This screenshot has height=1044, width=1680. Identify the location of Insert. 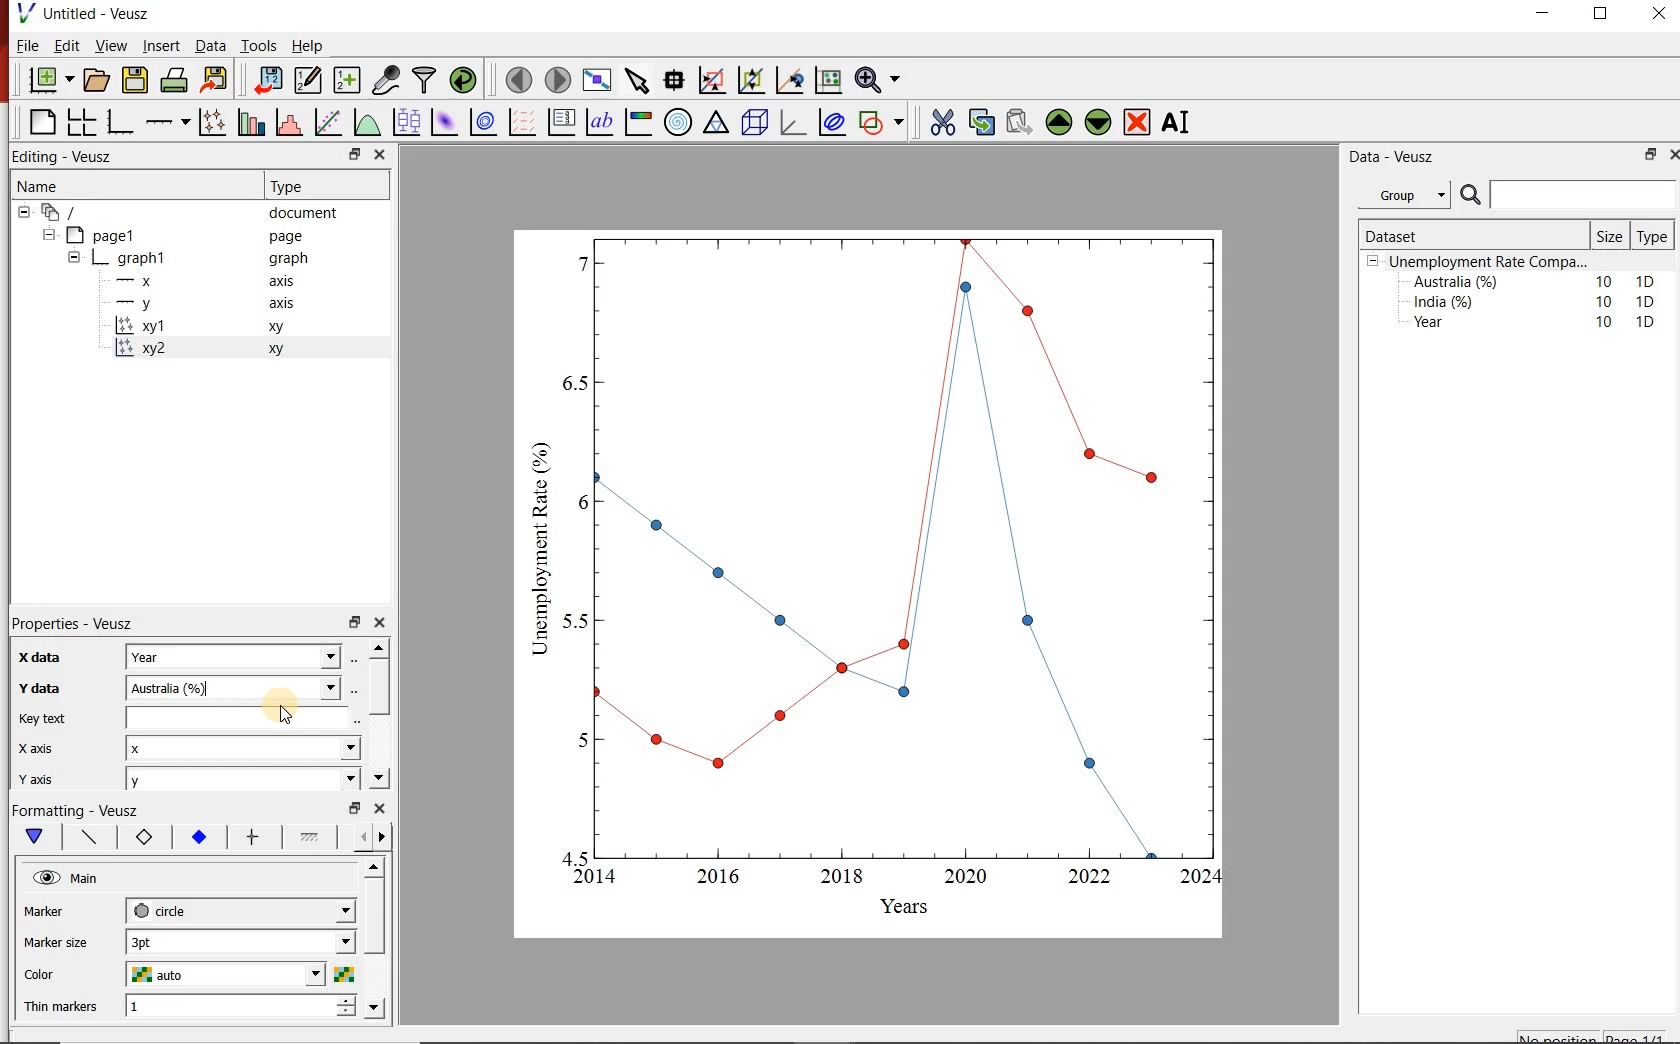
(160, 45).